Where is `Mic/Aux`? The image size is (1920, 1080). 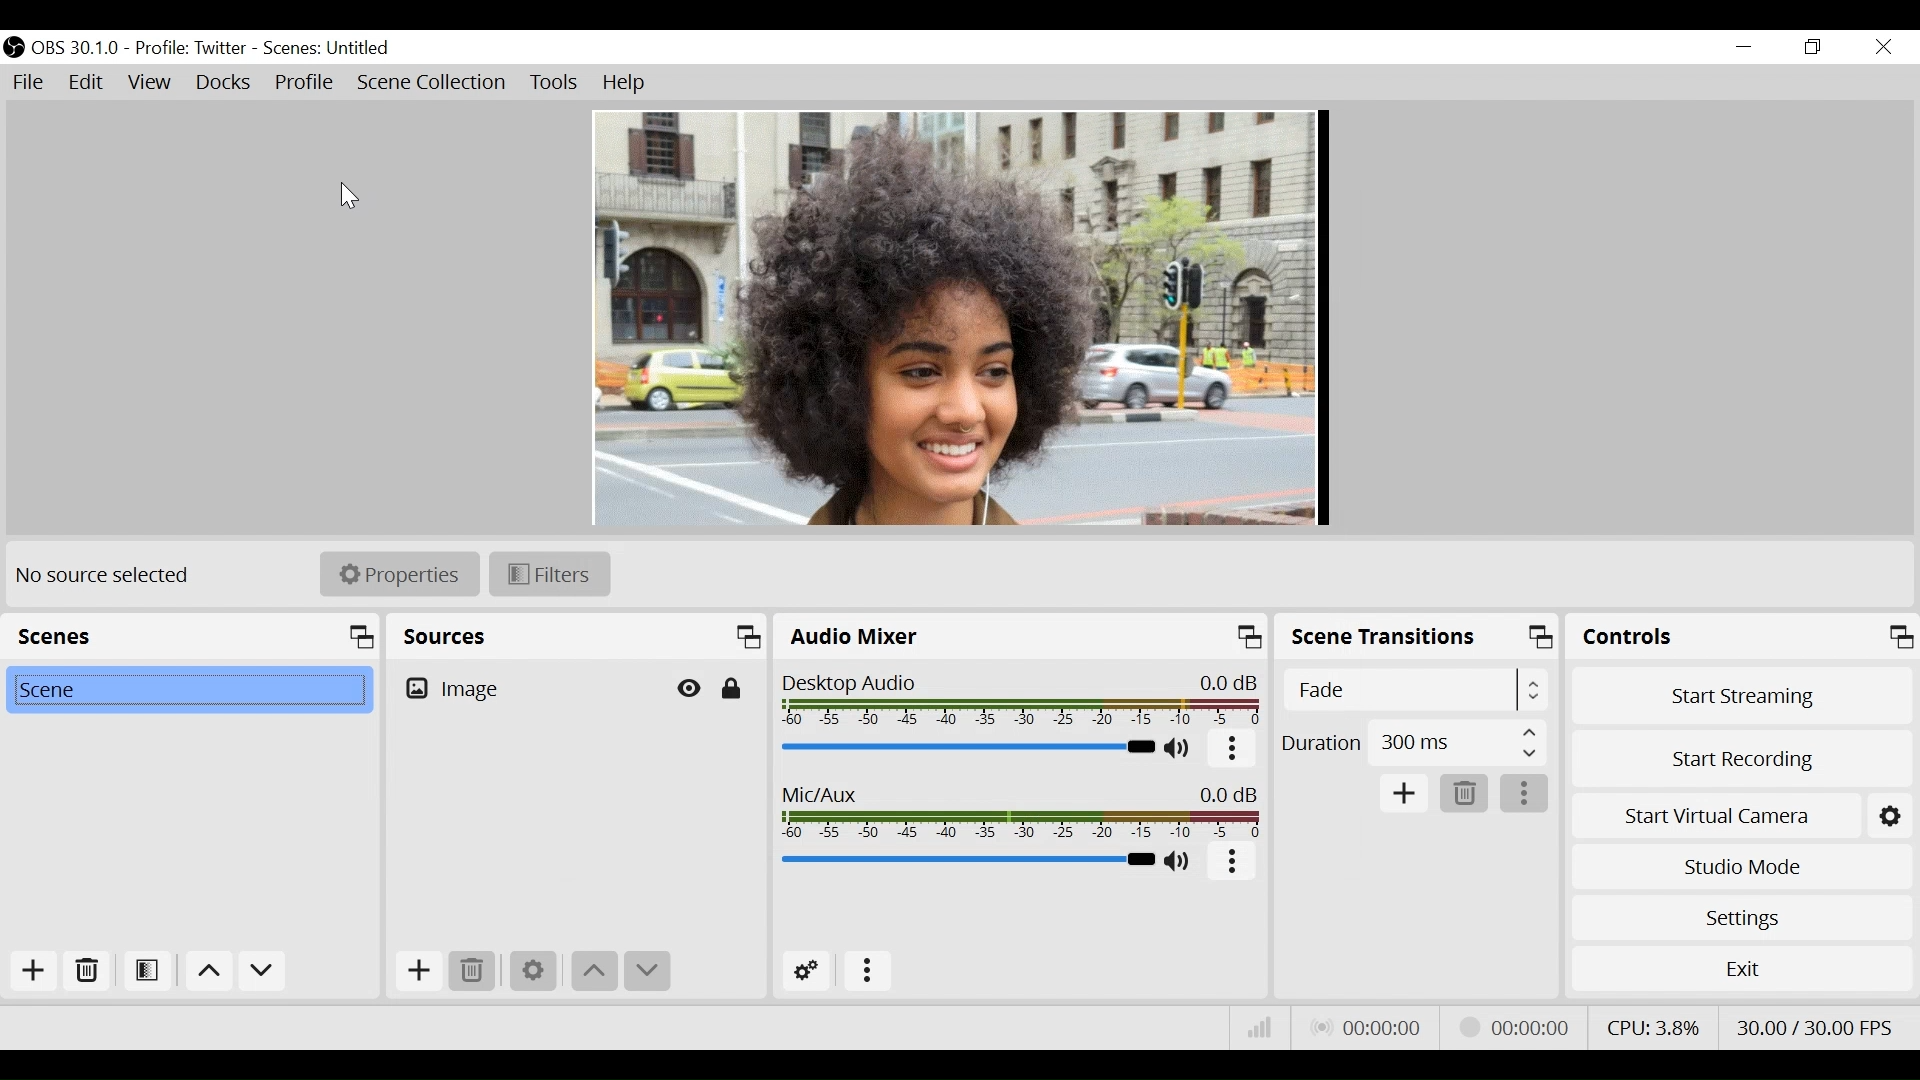 Mic/Aux is located at coordinates (1023, 813).